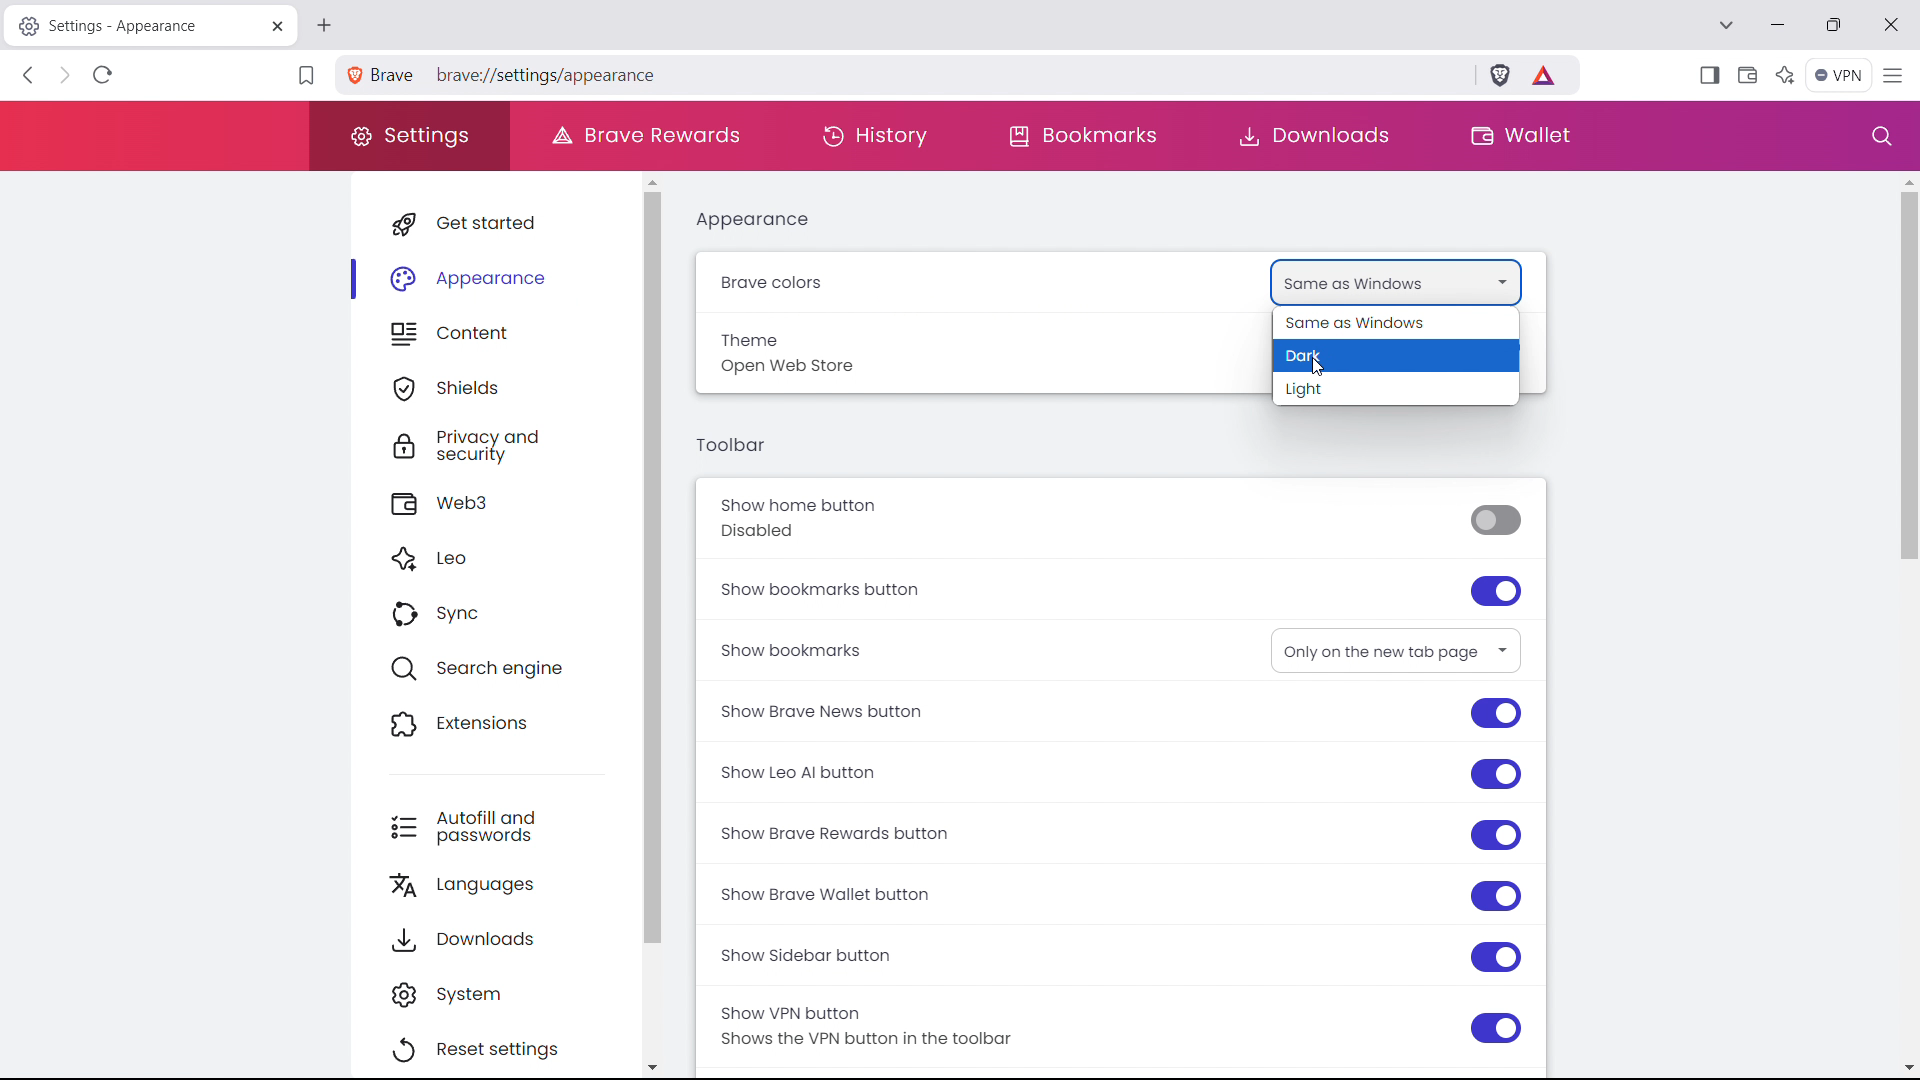  Describe the element at coordinates (325, 27) in the screenshot. I see `open new tab` at that location.